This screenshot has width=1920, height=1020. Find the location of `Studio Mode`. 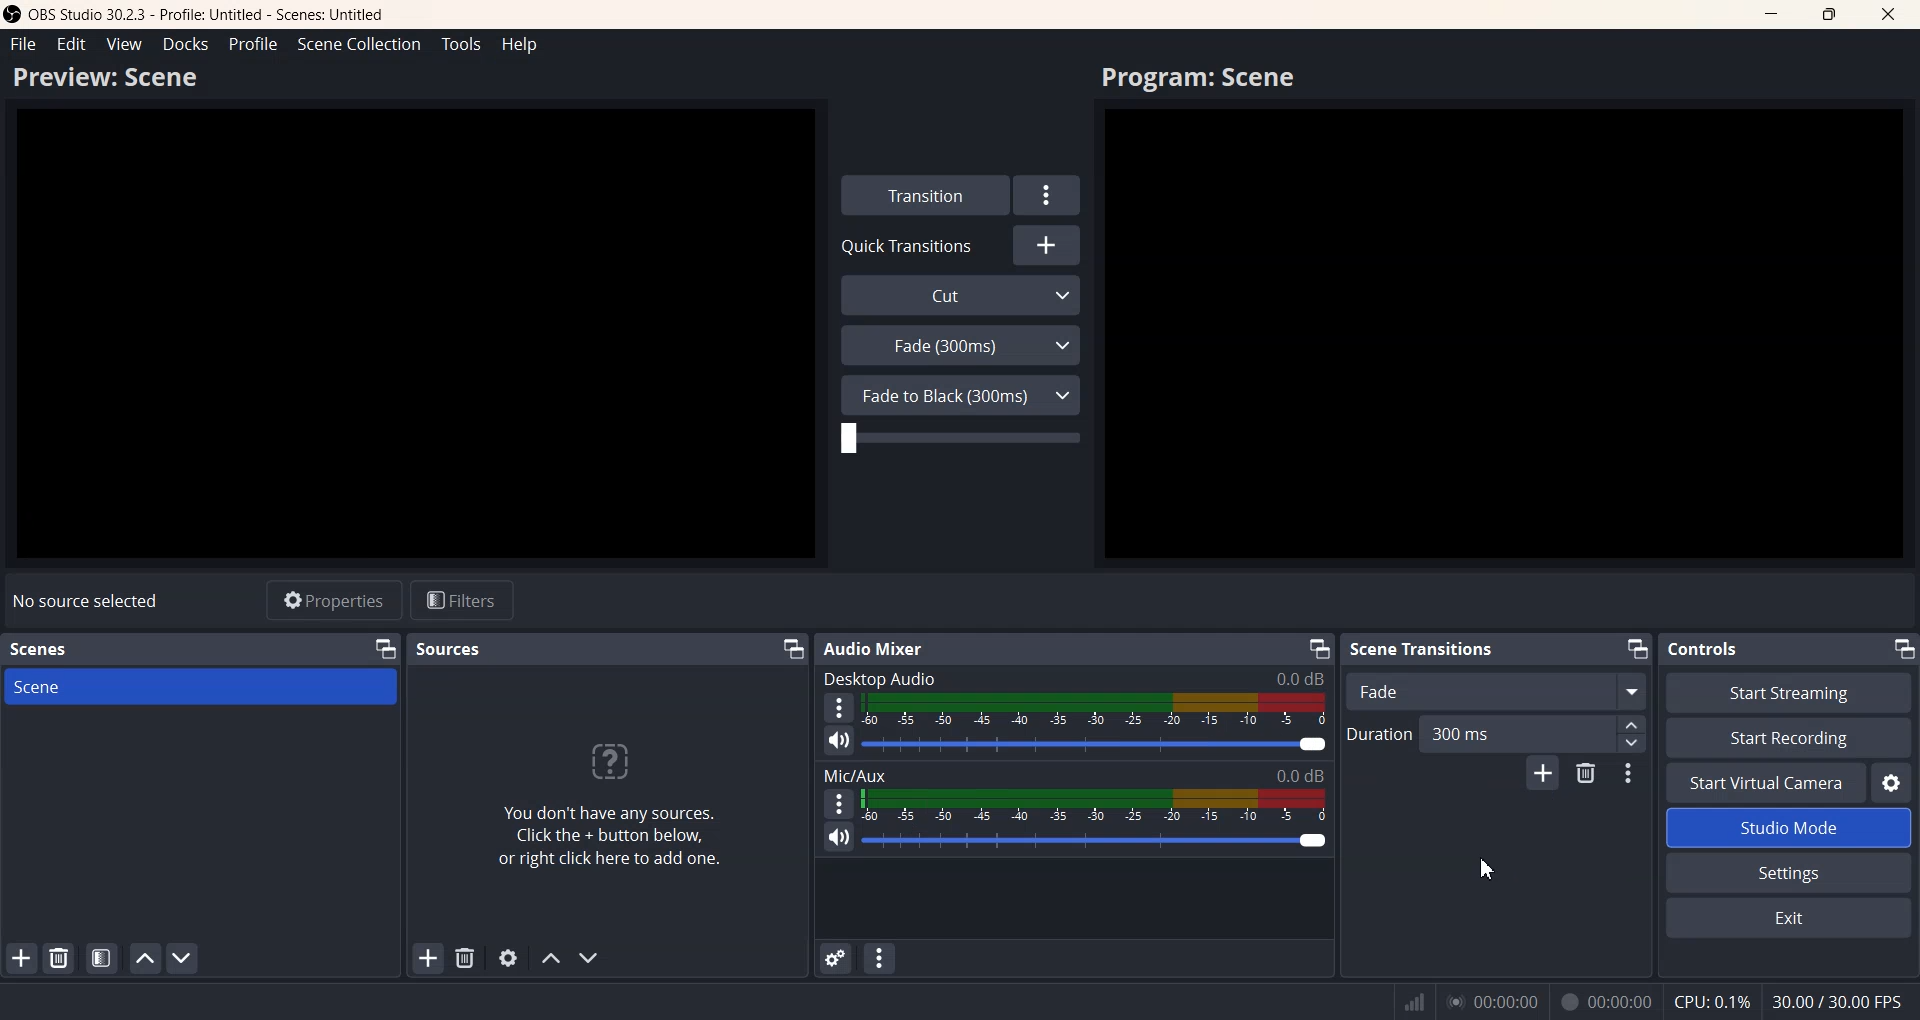

Studio Mode is located at coordinates (1792, 824).